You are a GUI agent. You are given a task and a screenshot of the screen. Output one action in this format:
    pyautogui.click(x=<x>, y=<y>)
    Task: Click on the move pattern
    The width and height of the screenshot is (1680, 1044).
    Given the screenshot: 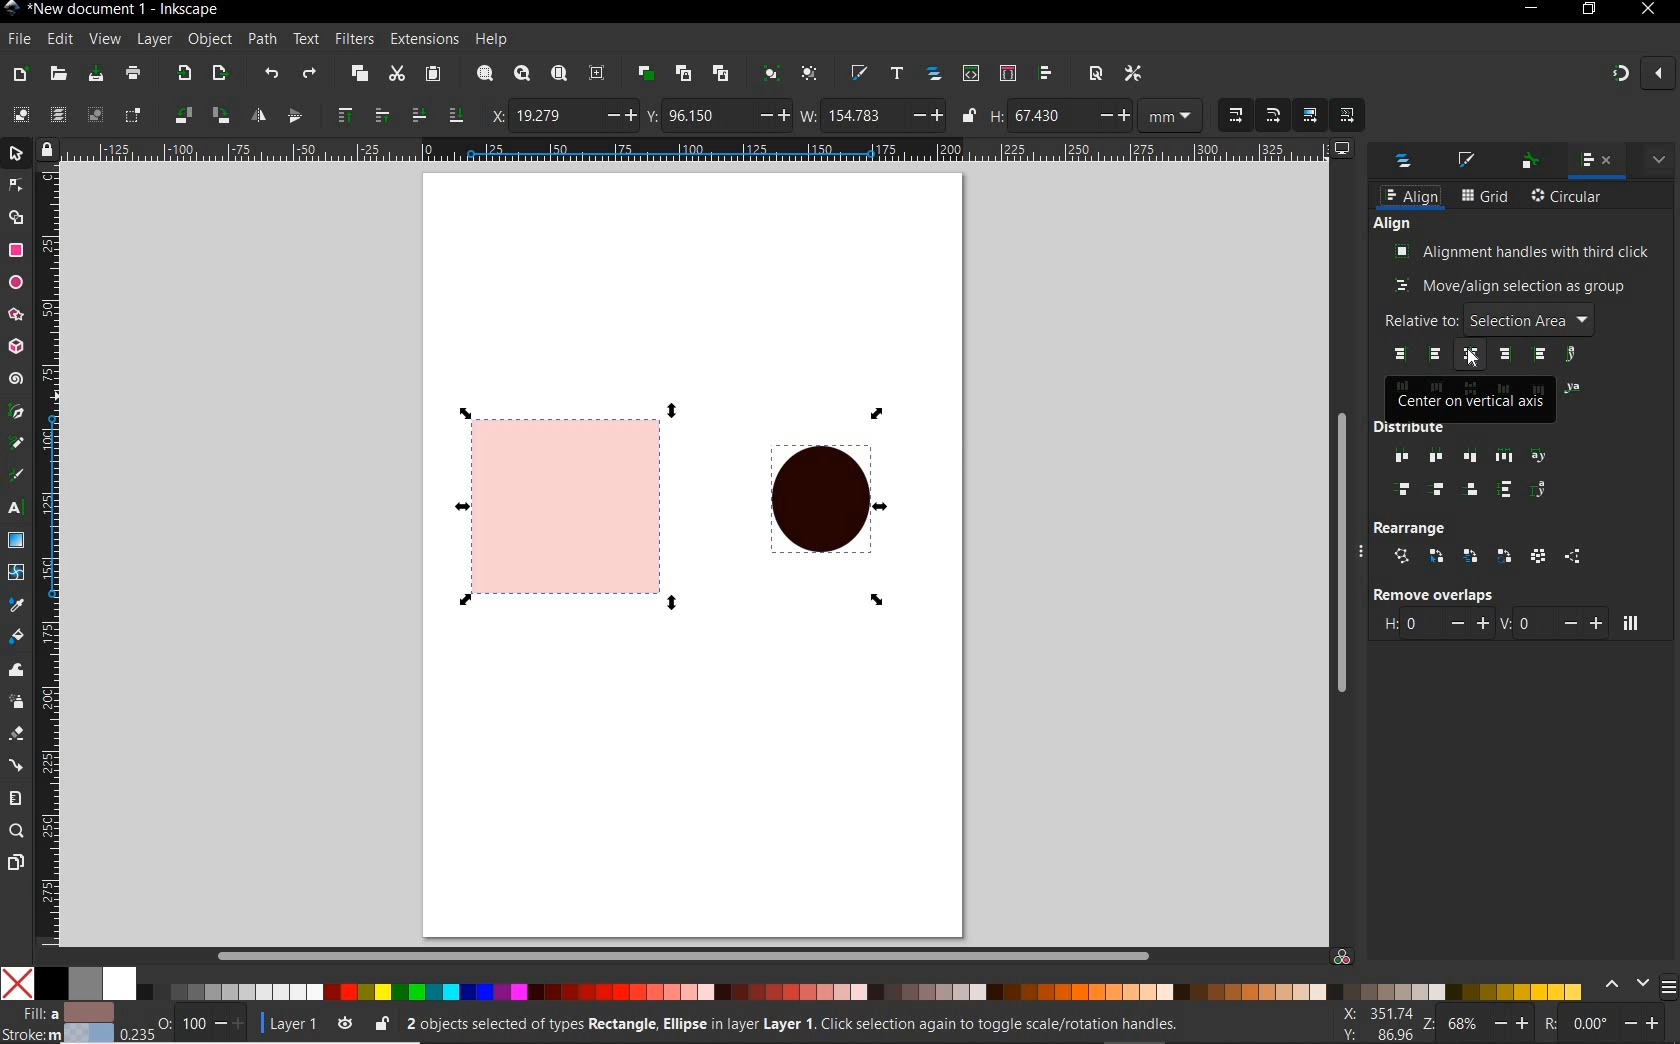 What is the action you would take?
    pyautogui.click(x=1345, y=116)
    